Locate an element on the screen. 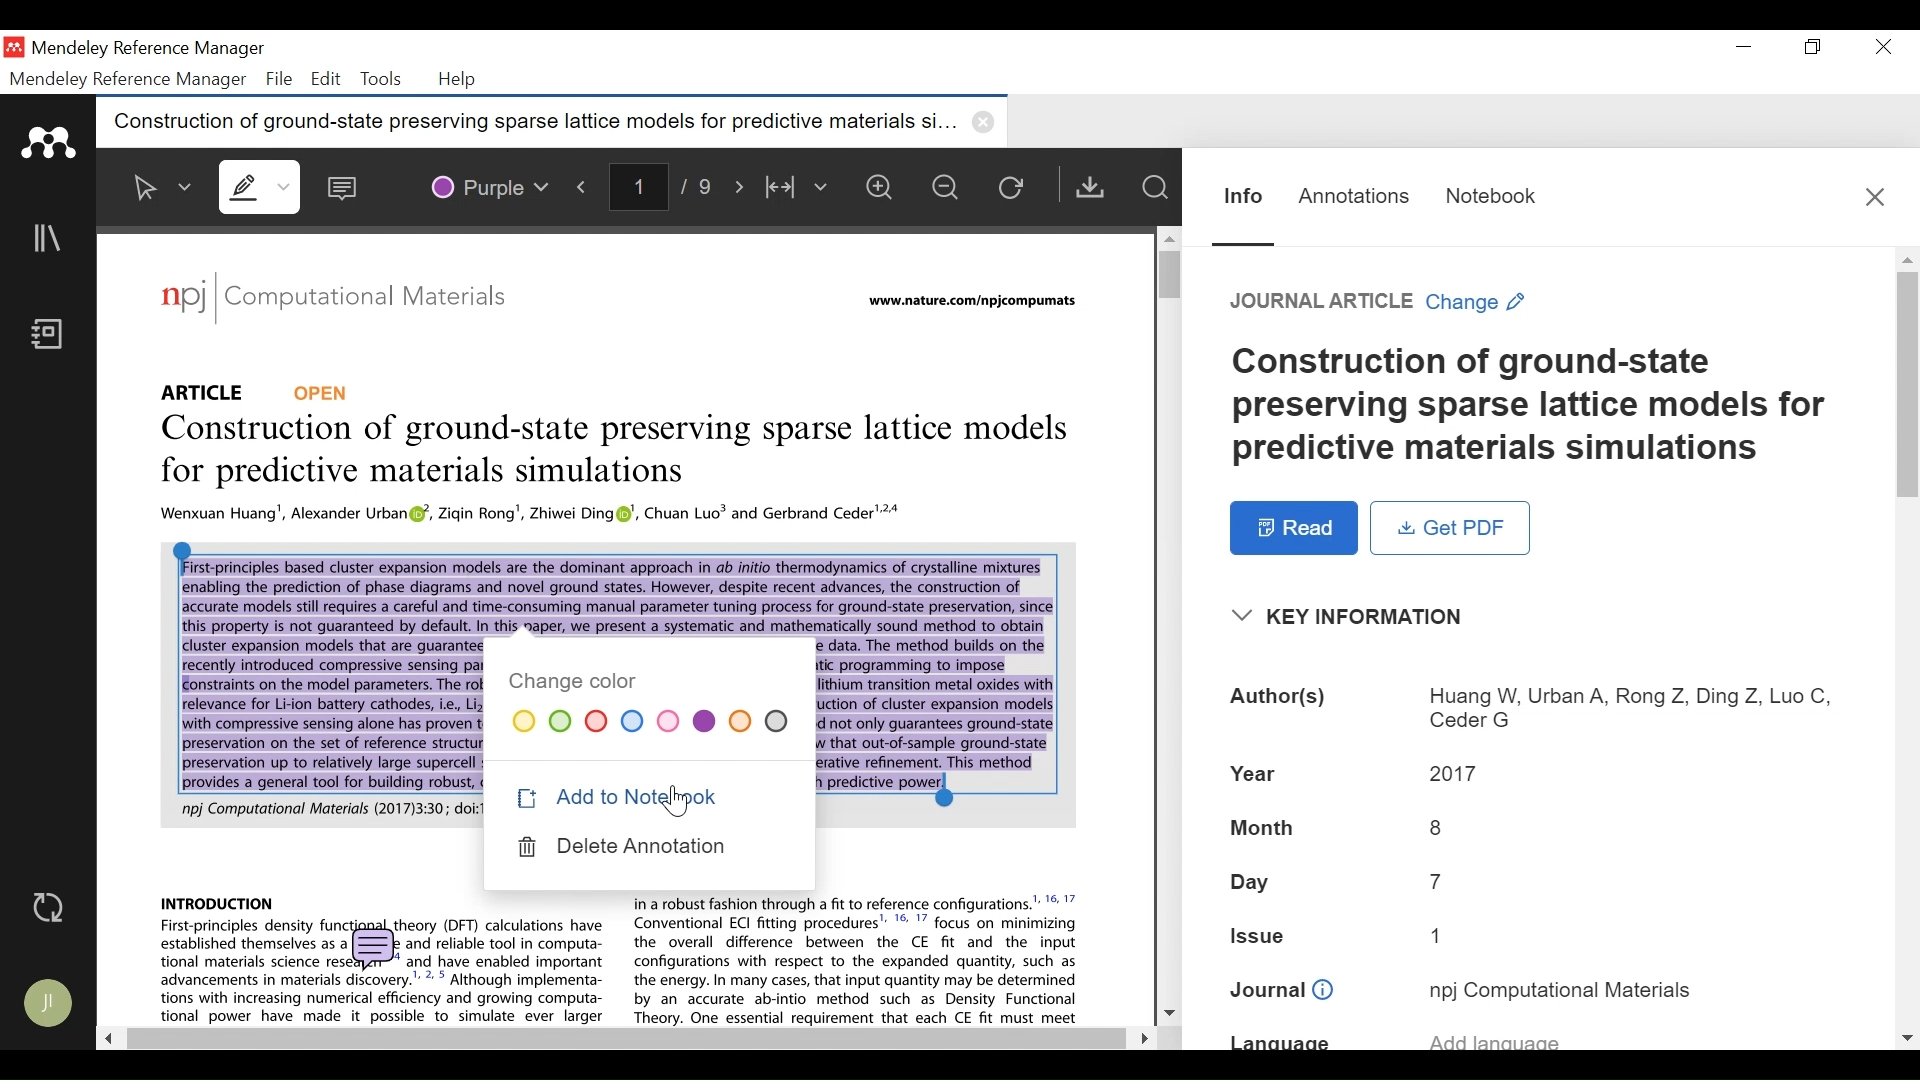 This screenshot has height=1080, width=1920. Scroll up is located at coordinates (1167, 238).